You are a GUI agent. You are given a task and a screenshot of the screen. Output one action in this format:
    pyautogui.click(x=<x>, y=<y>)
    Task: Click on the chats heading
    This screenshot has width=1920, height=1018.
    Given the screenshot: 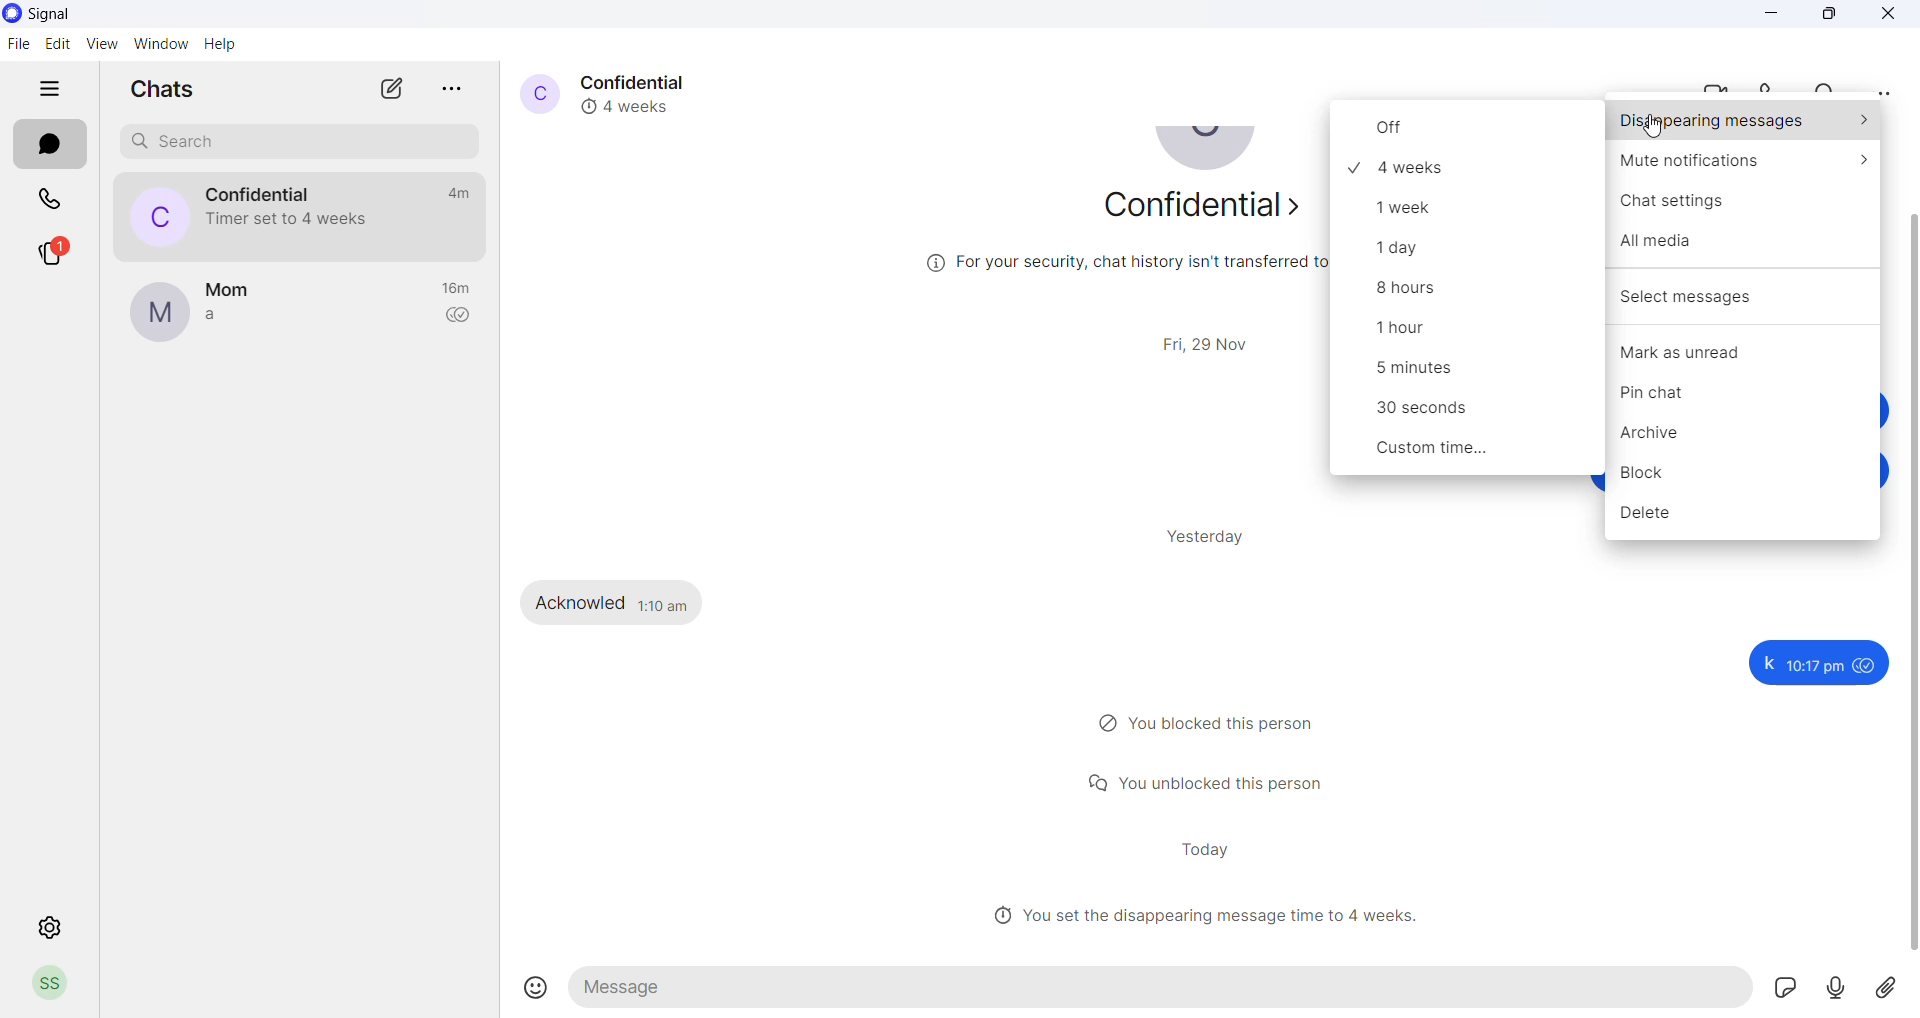 What is the action you would take?
    pyautogui.click(x=154, y=88)
    